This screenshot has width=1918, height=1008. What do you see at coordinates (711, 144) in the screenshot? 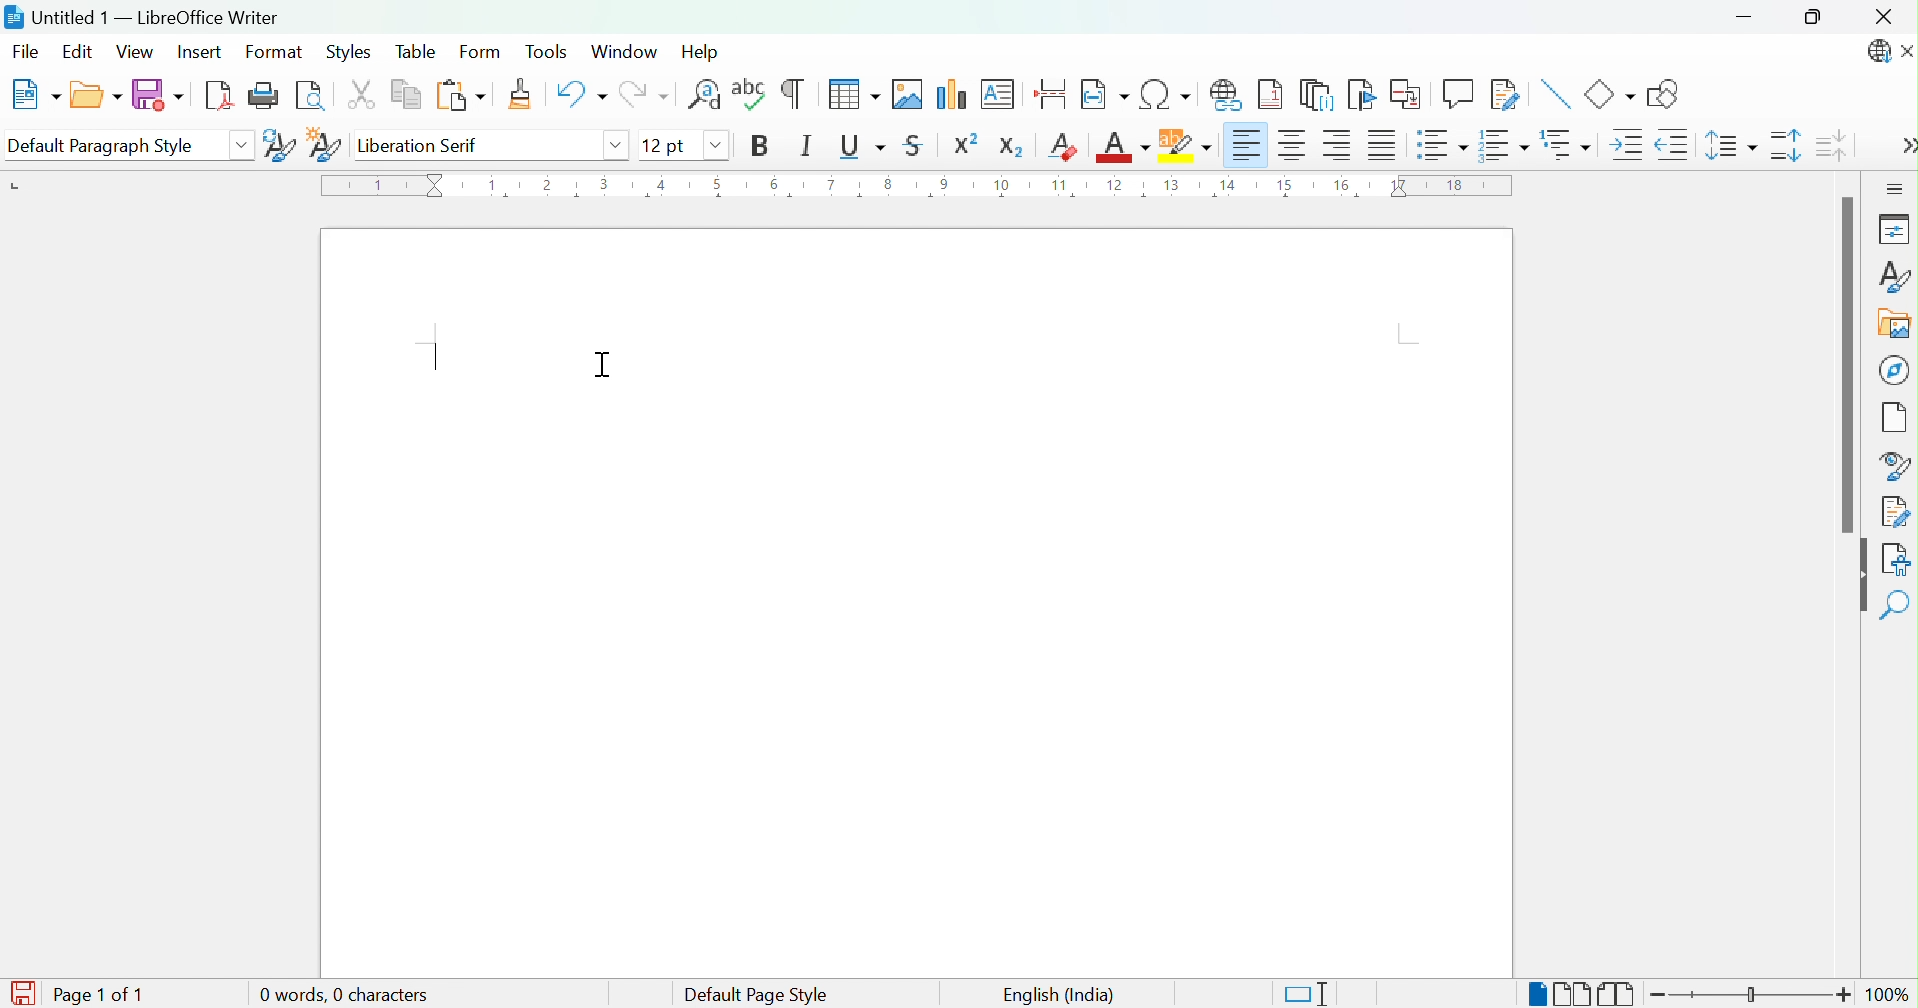
I see `Drop down` at bounding box center [711, 144].